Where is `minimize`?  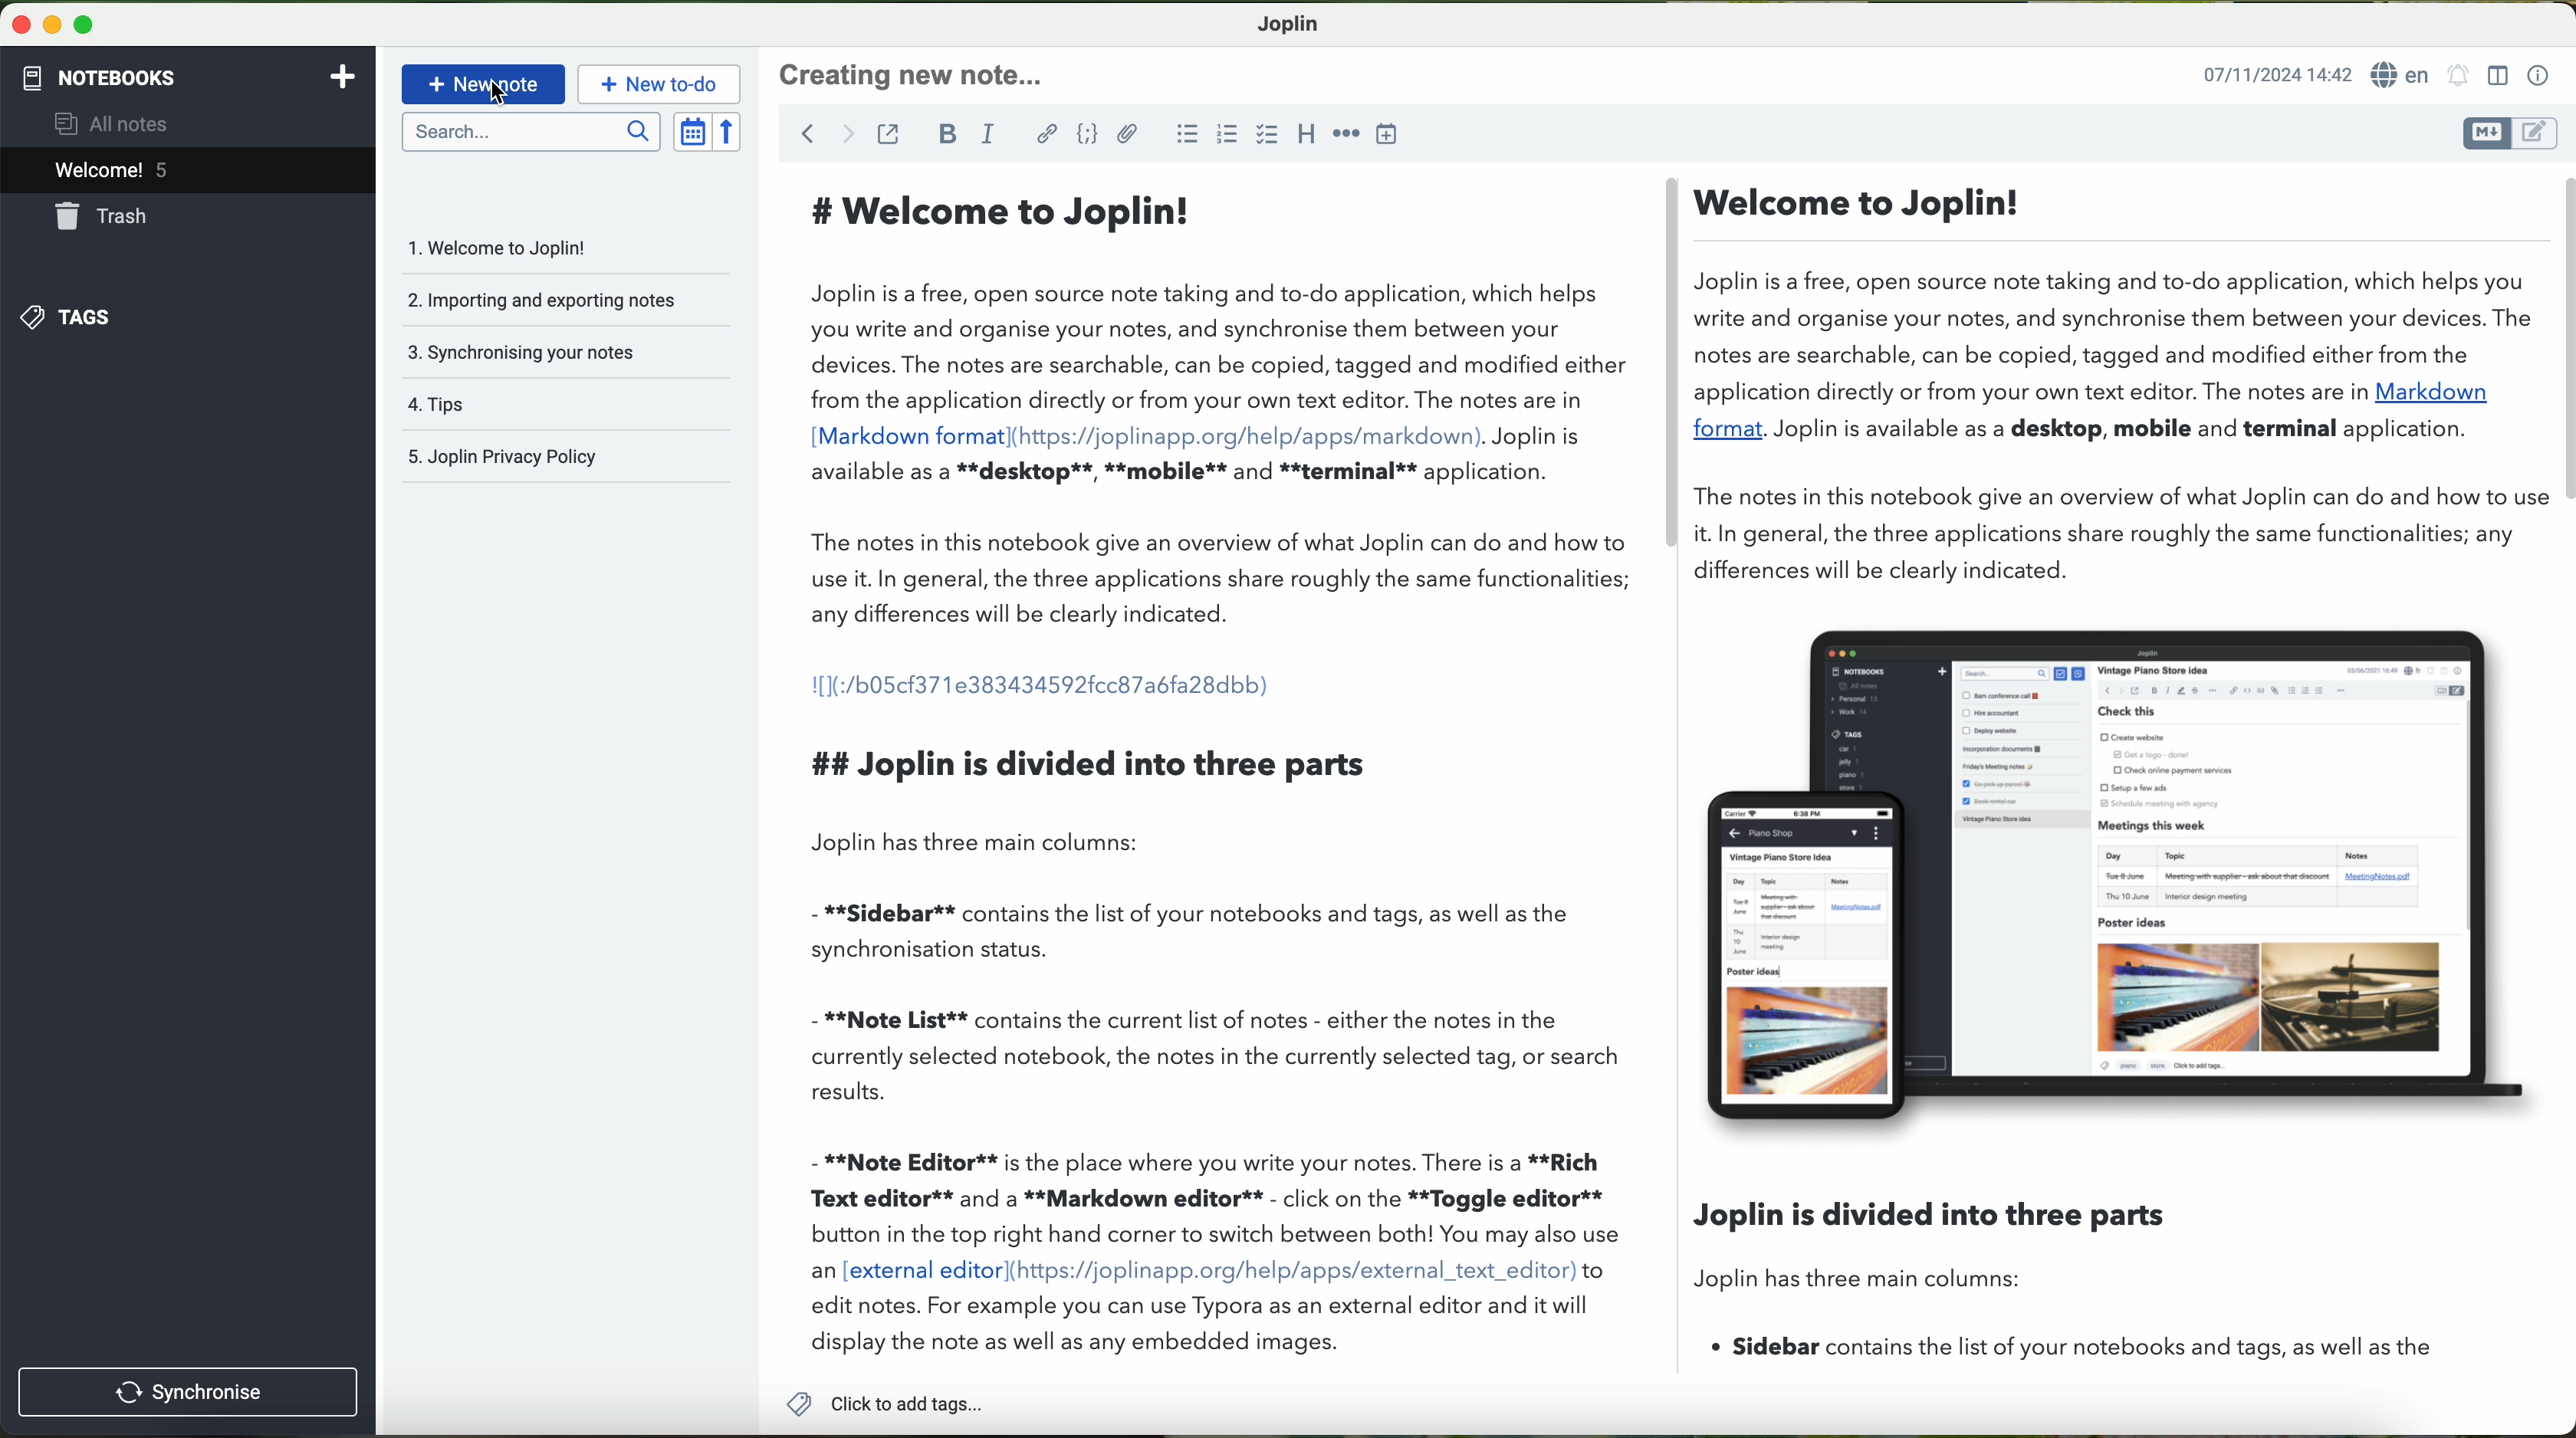 minimize is located at coordinates (51, 30).